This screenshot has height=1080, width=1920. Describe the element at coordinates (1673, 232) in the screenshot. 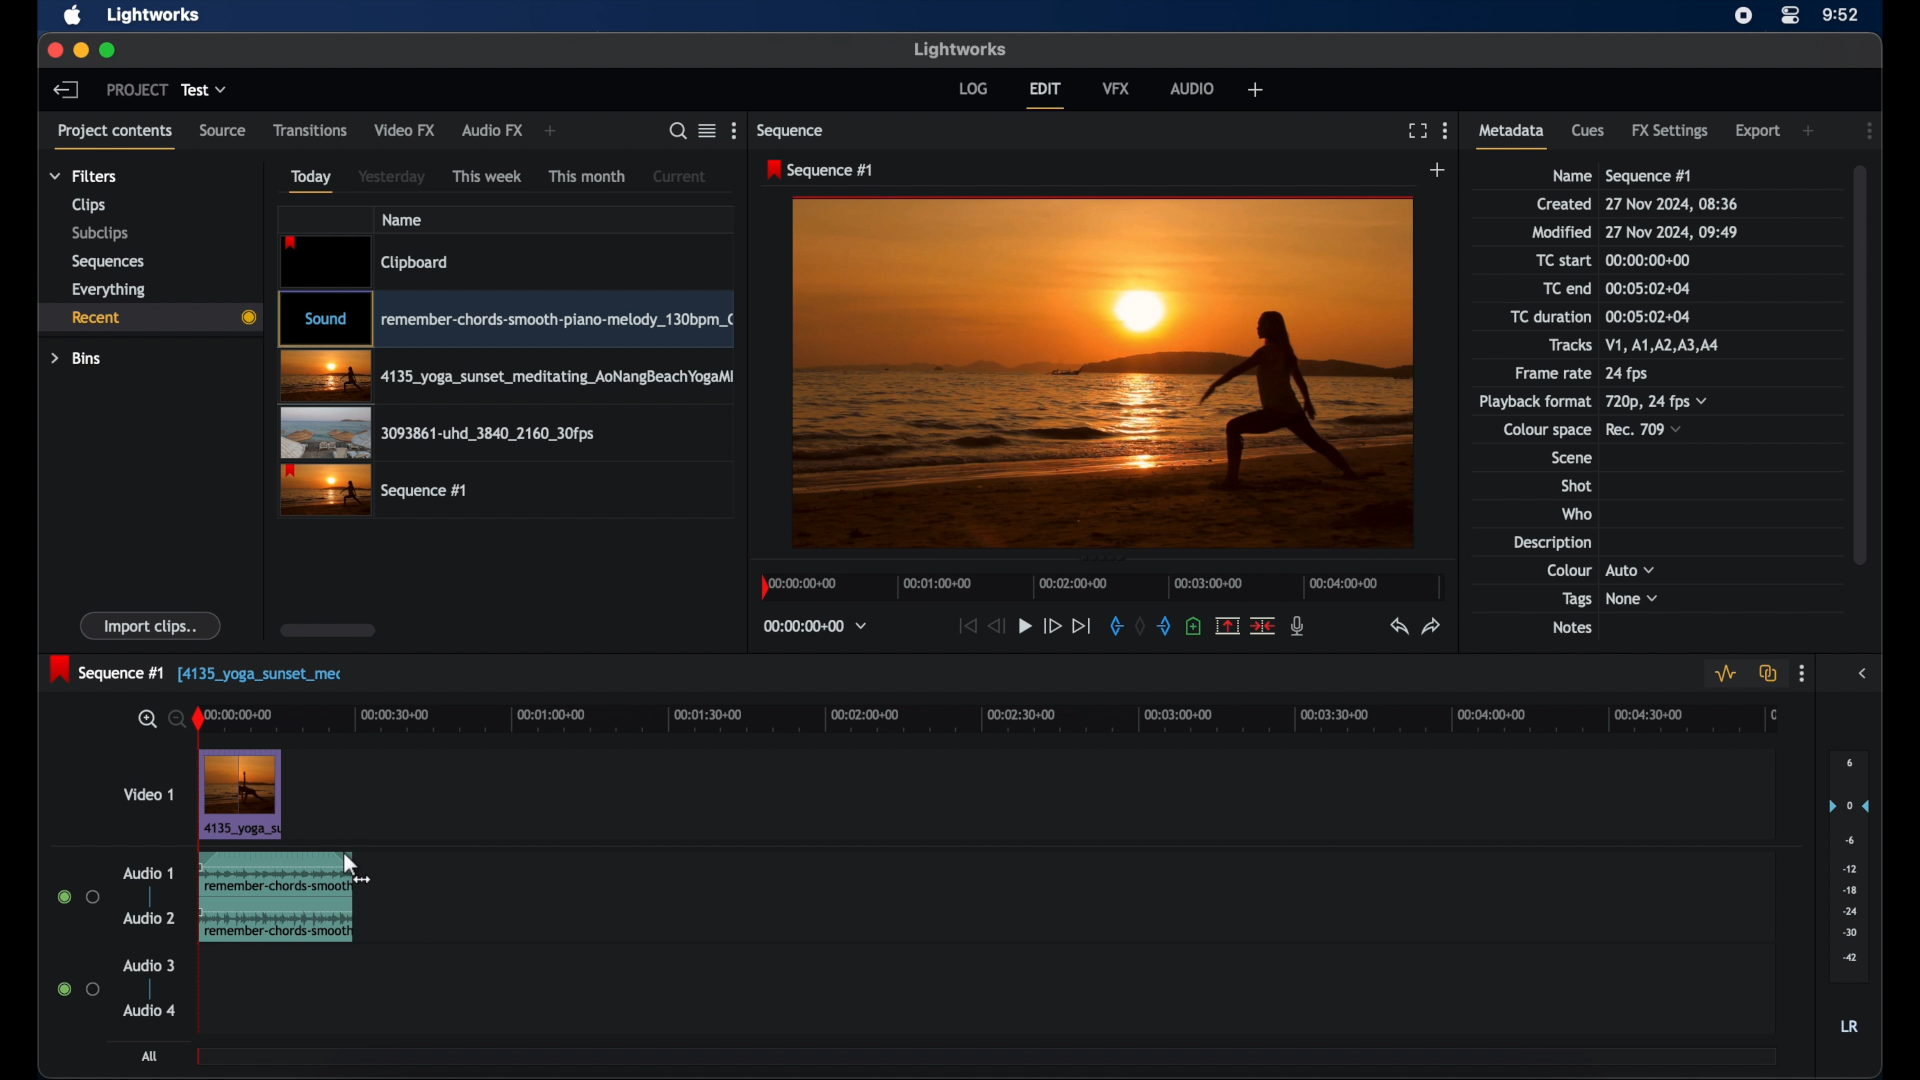

I see `modified` at that location.